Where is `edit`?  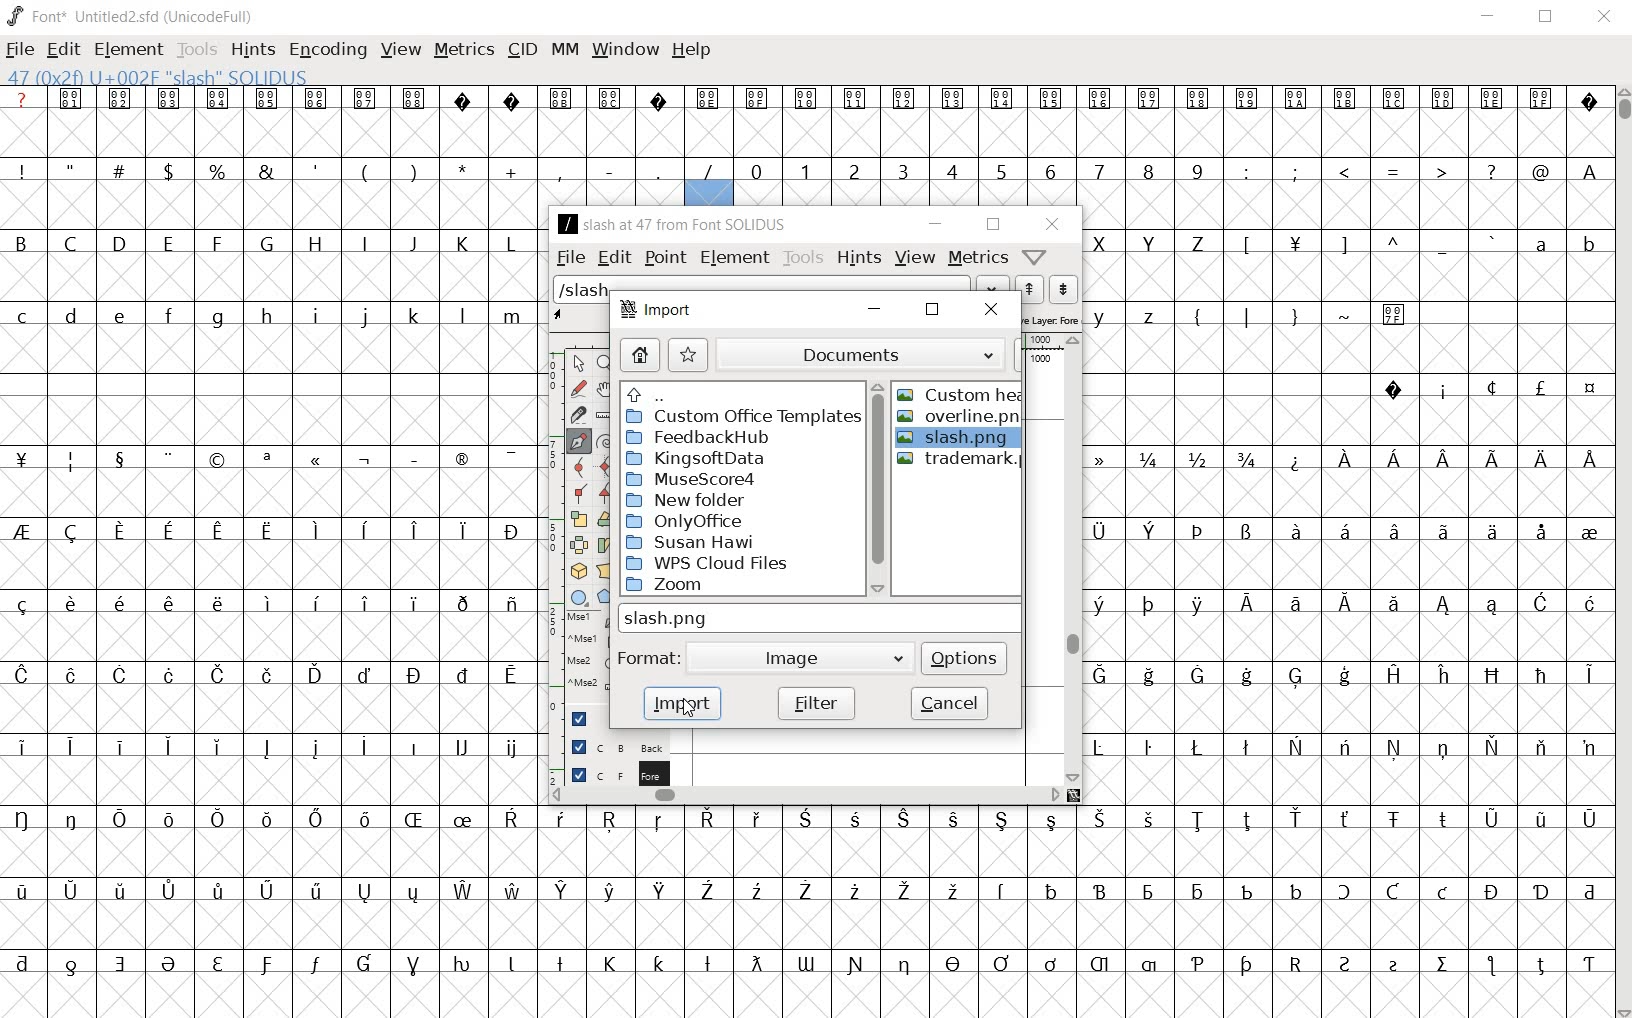
edit is located at coordinates (614, 257).